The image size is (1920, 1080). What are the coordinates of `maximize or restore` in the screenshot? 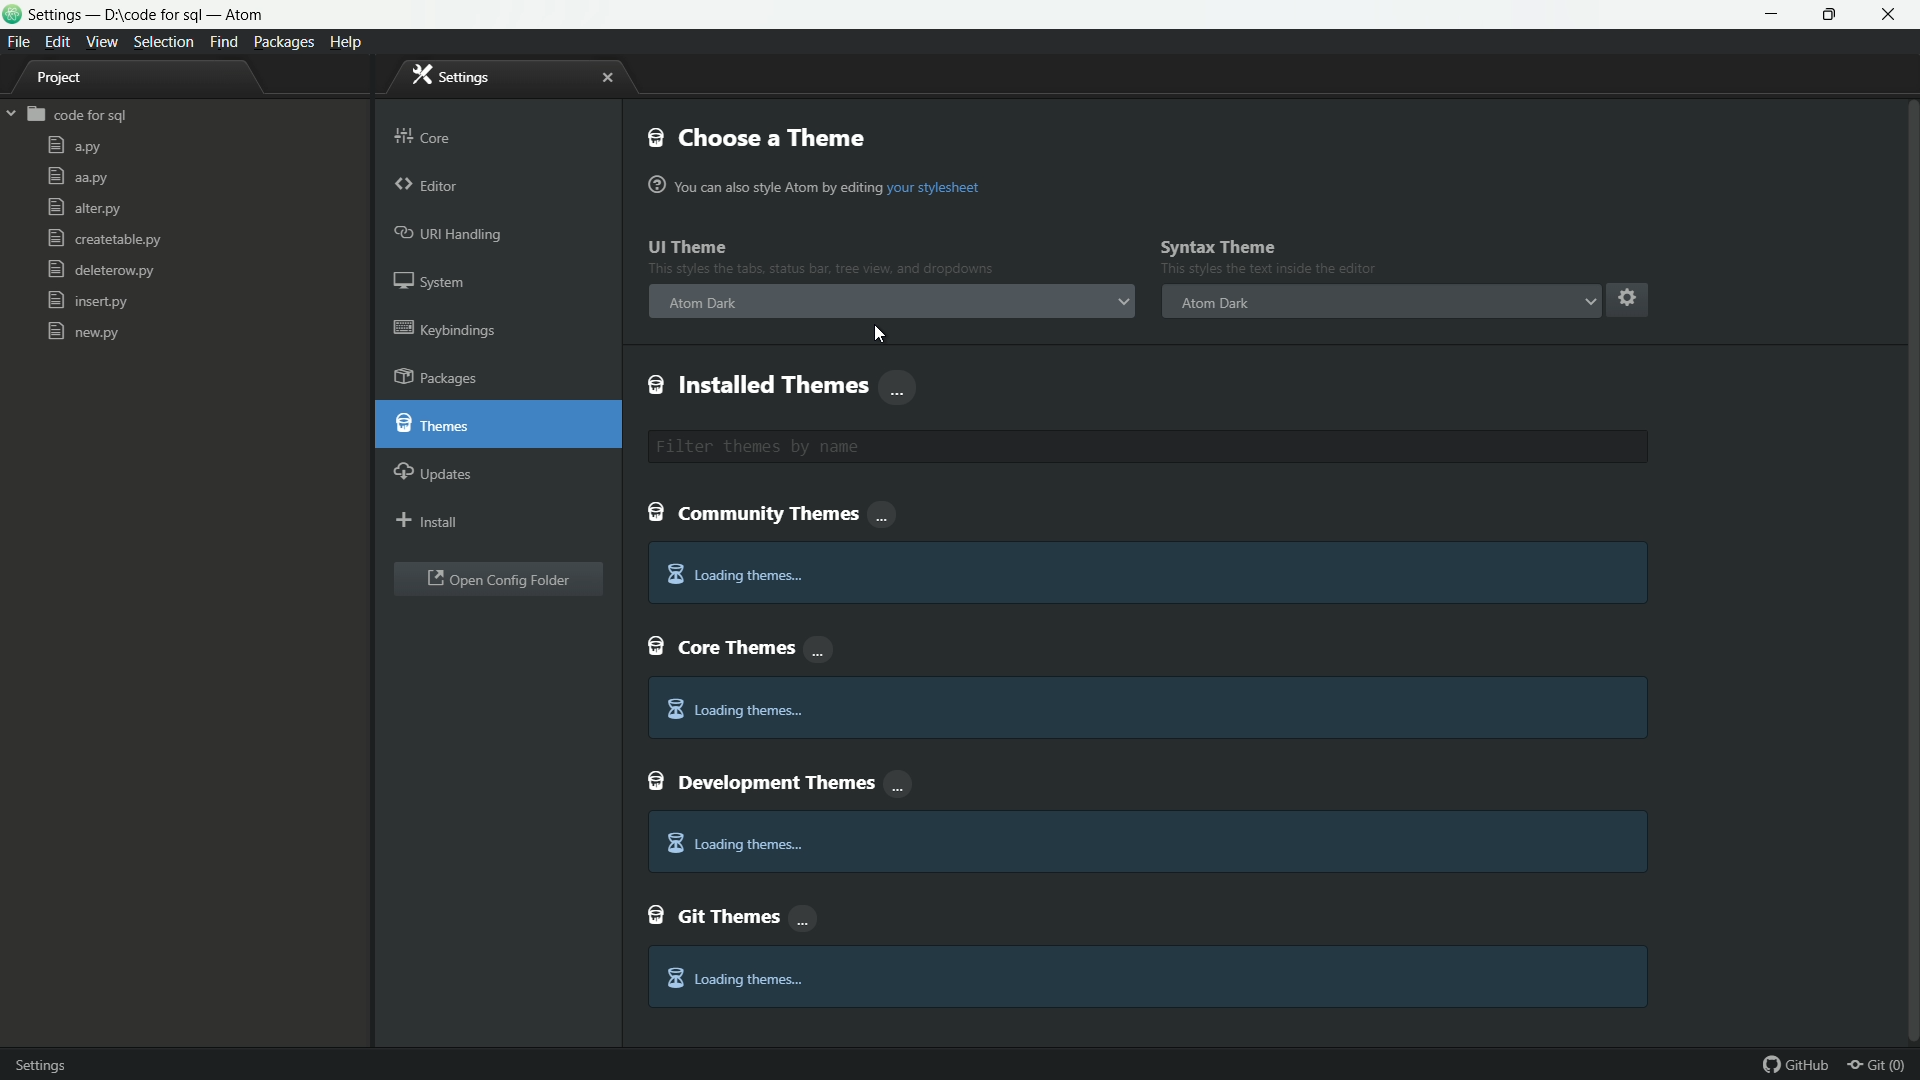 It's located at (1832, 15).